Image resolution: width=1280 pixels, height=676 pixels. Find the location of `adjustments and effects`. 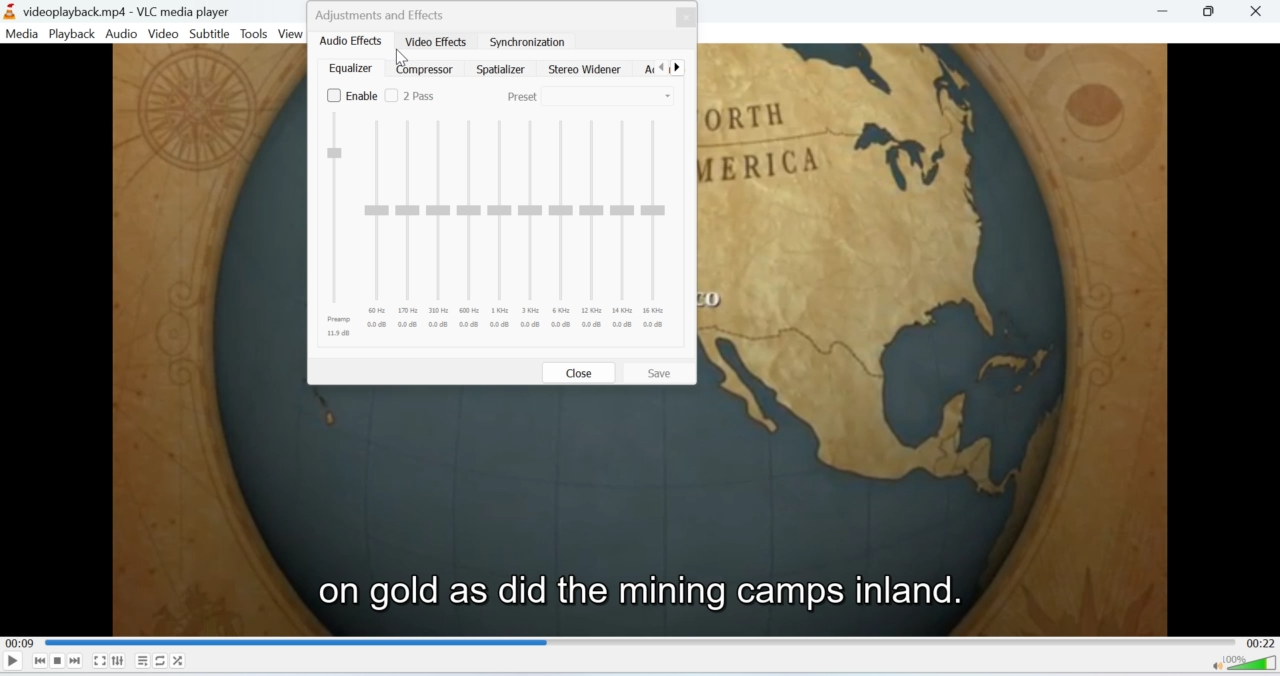

adjustments and effects is located at coordinates (383, 15).